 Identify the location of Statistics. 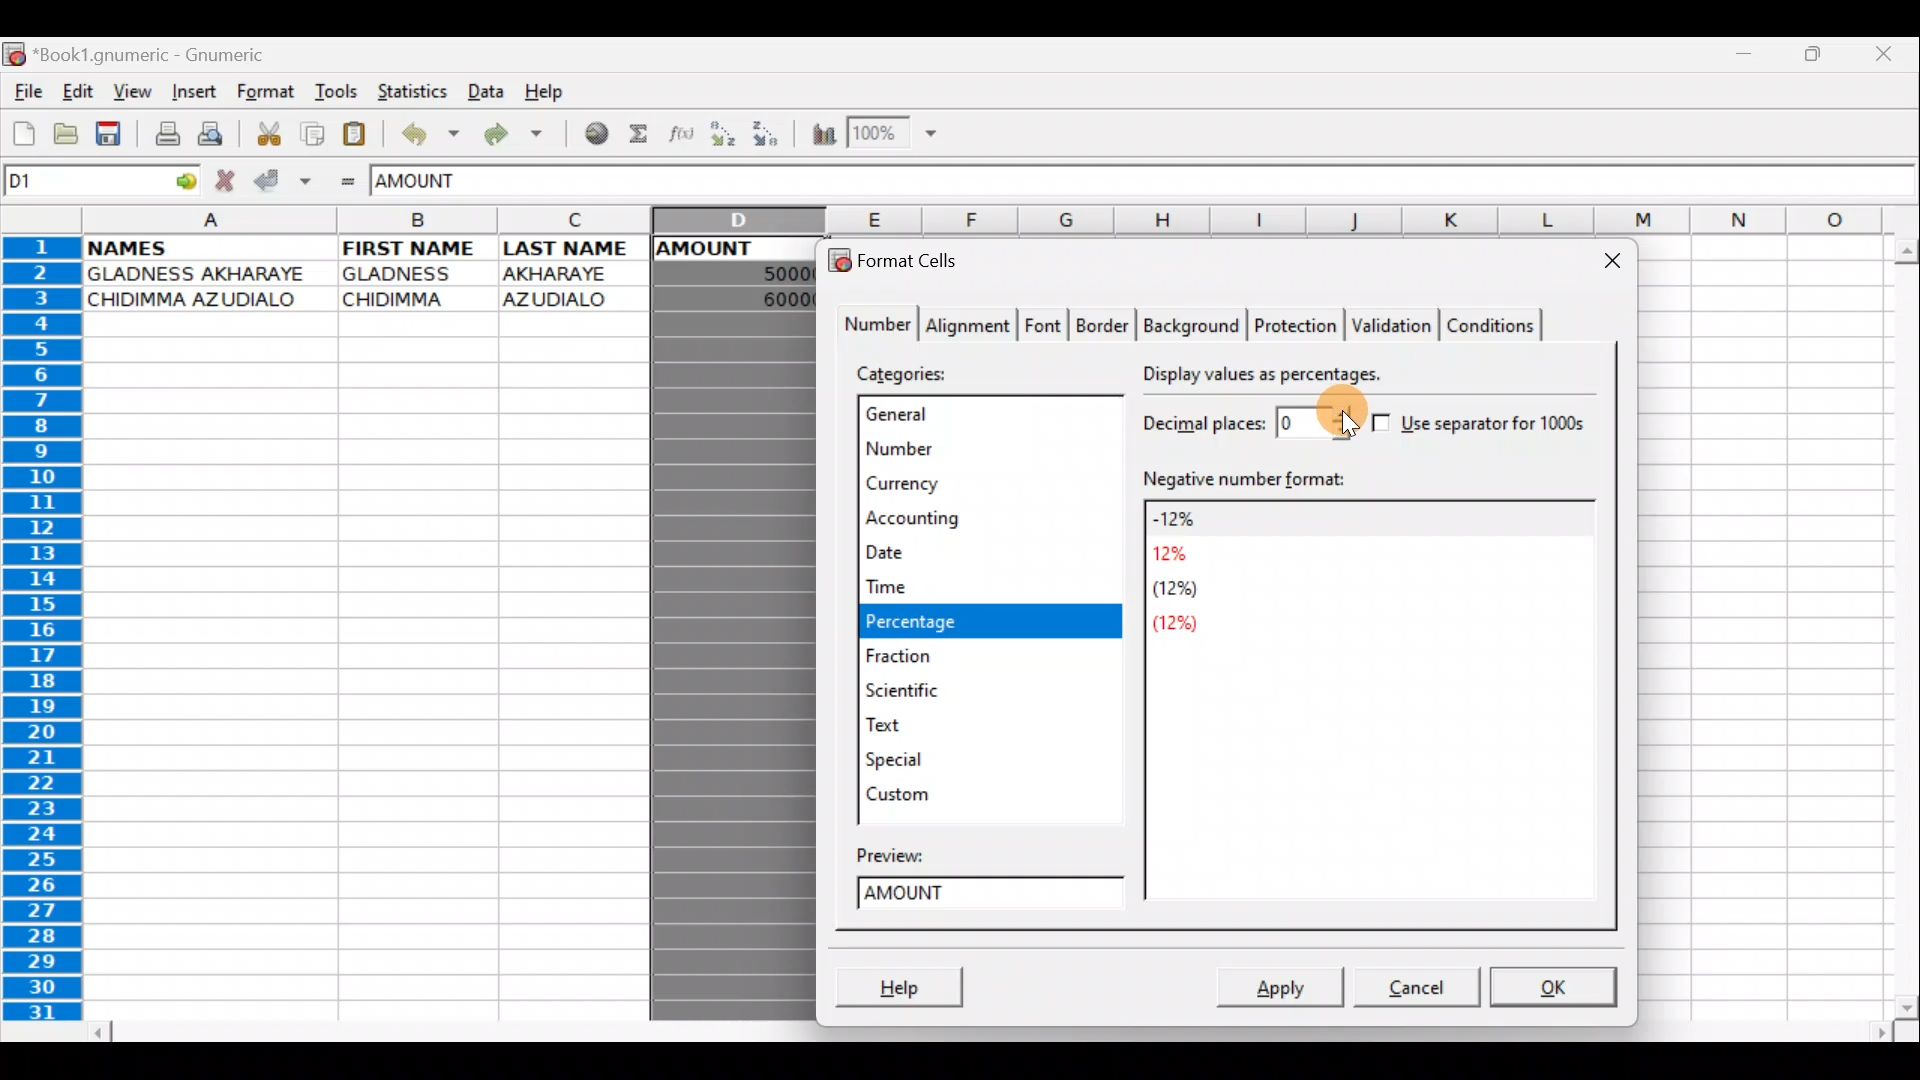
(407, 91).